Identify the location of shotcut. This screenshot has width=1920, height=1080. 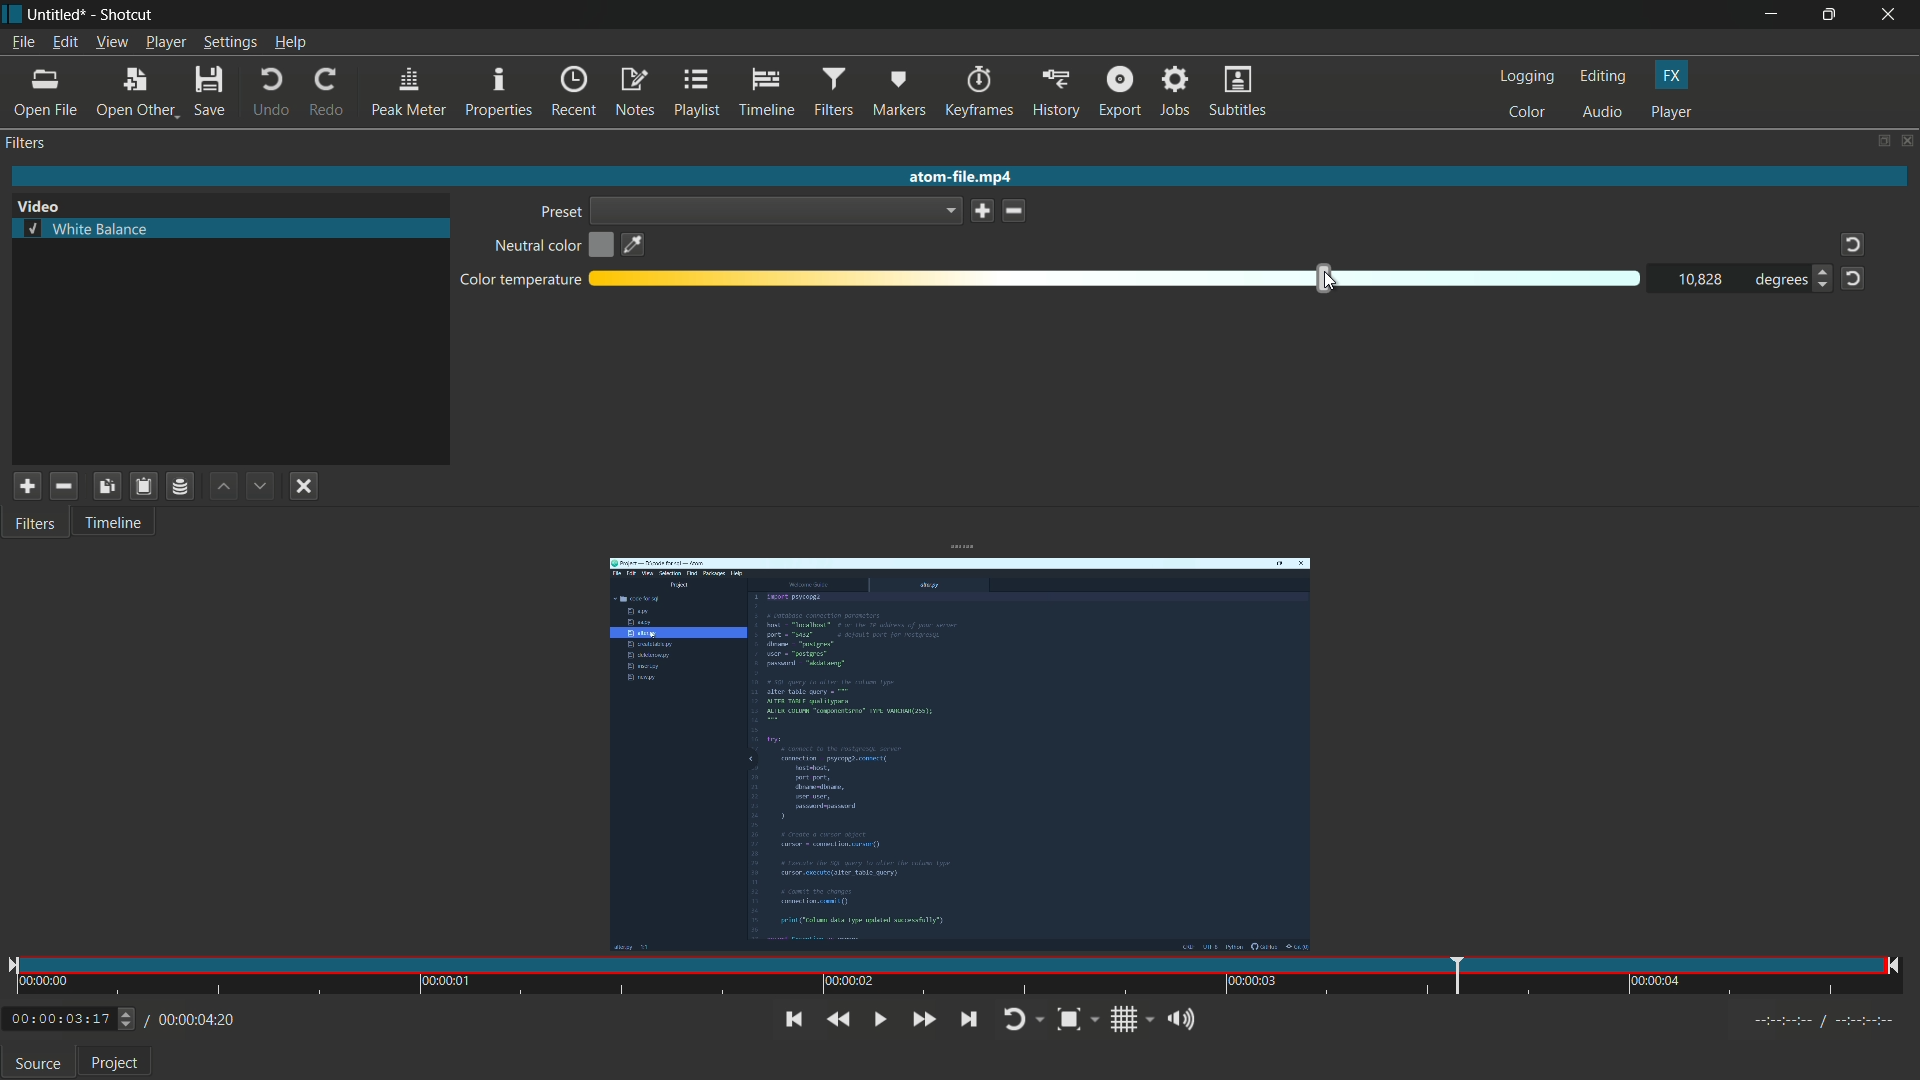
(128, 15).